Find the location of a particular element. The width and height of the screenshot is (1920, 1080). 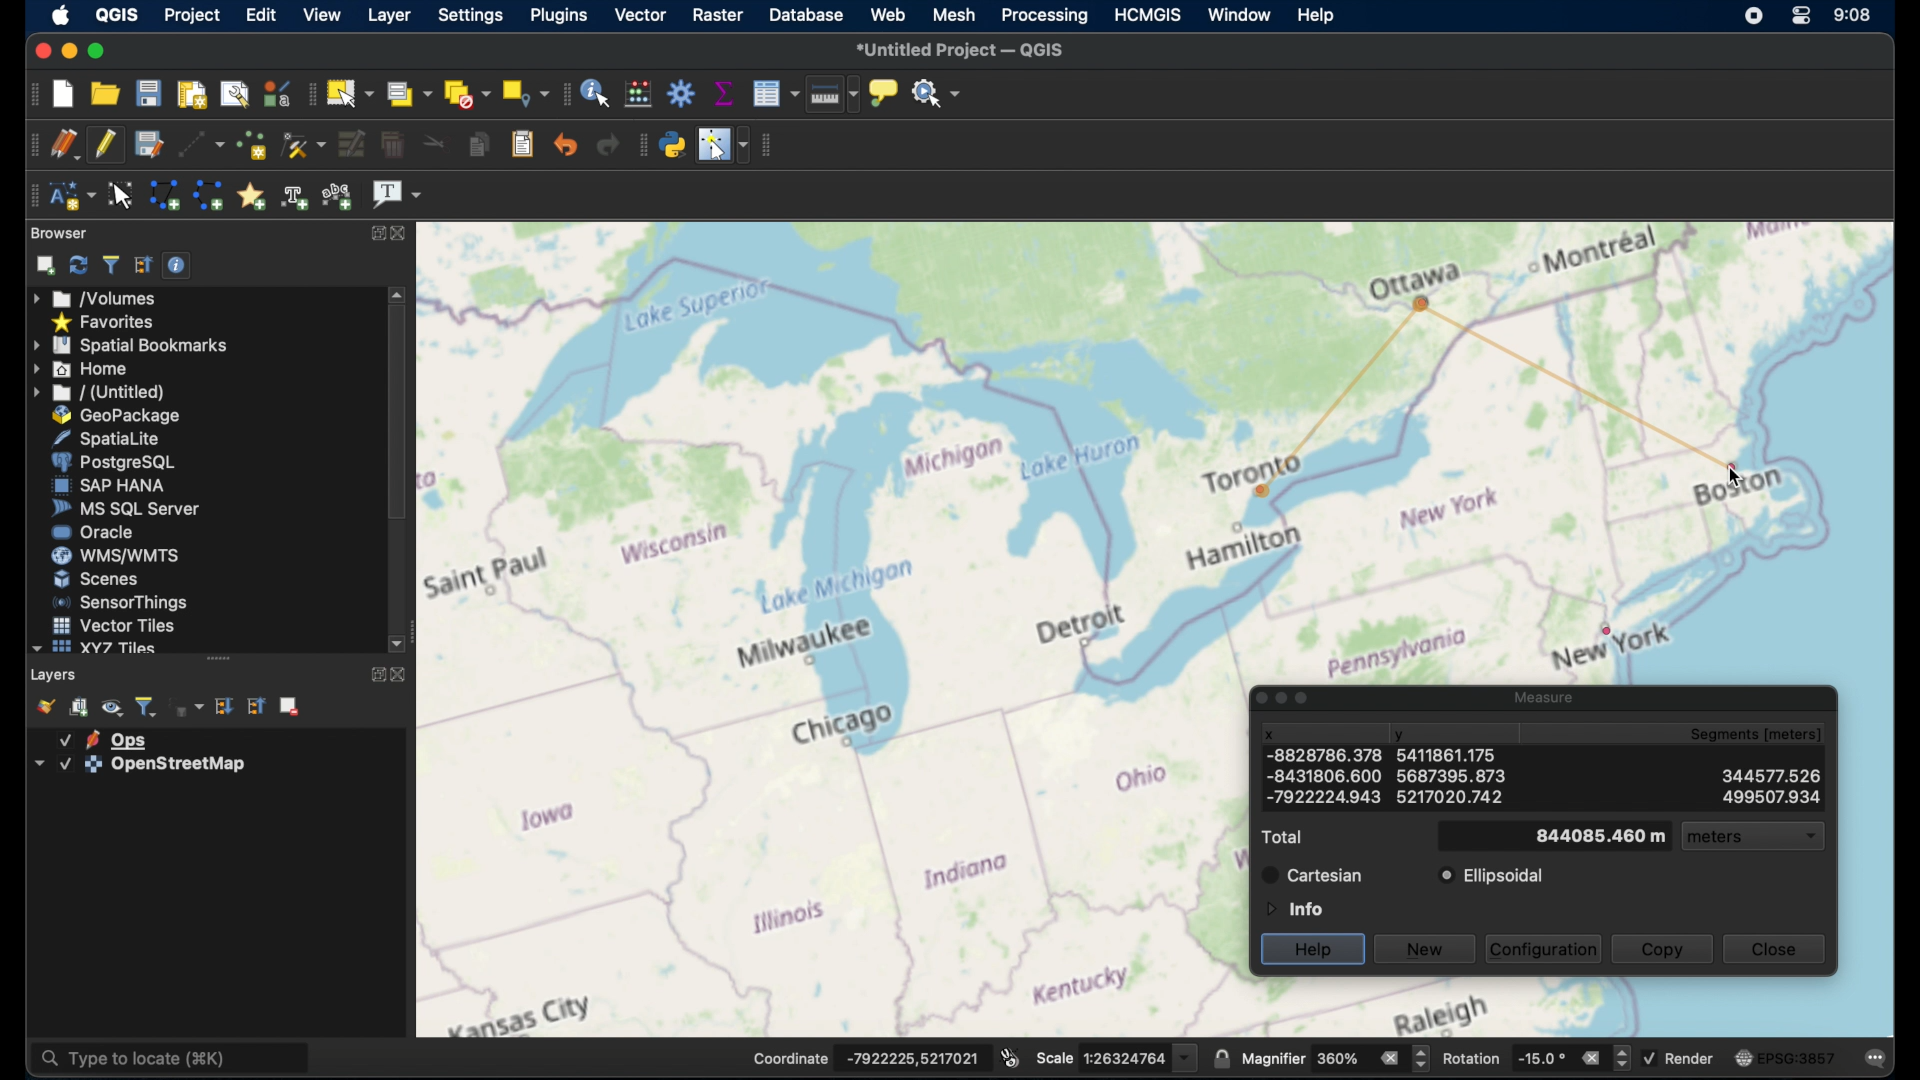

help is located at coordinates (1314, 14).